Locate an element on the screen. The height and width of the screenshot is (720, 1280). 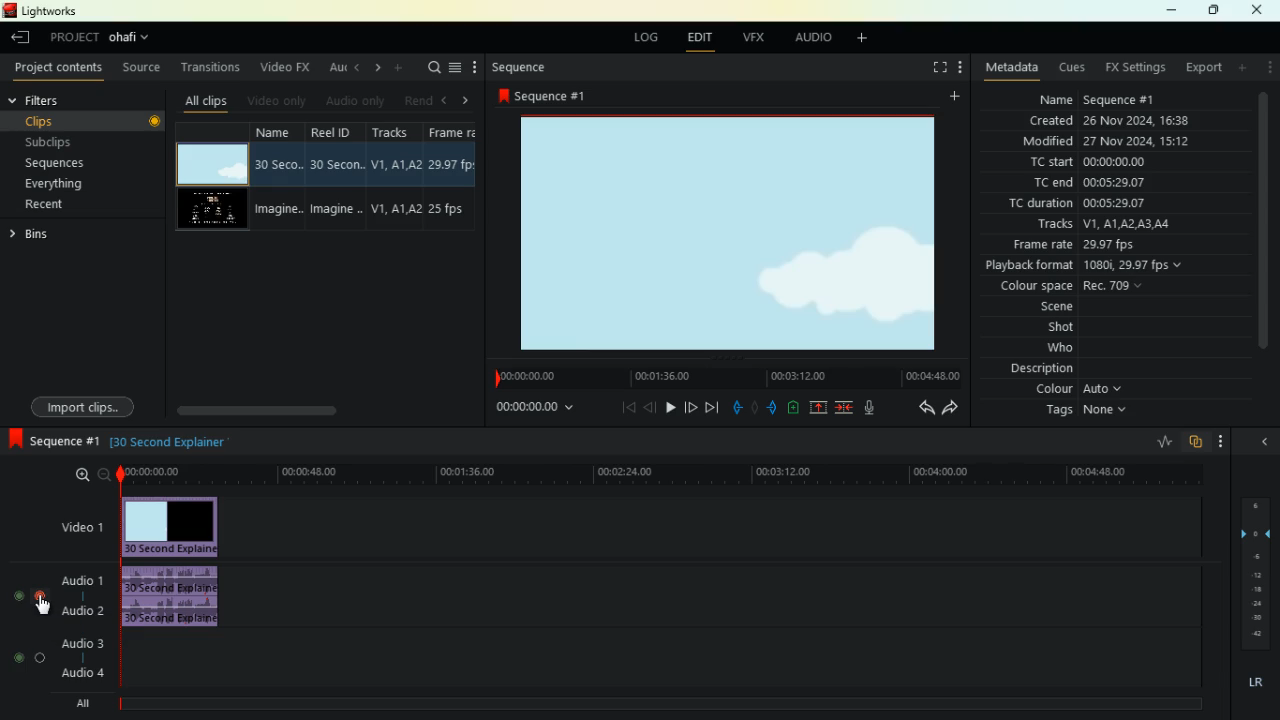
zoom is located at coordinates (85, 474).